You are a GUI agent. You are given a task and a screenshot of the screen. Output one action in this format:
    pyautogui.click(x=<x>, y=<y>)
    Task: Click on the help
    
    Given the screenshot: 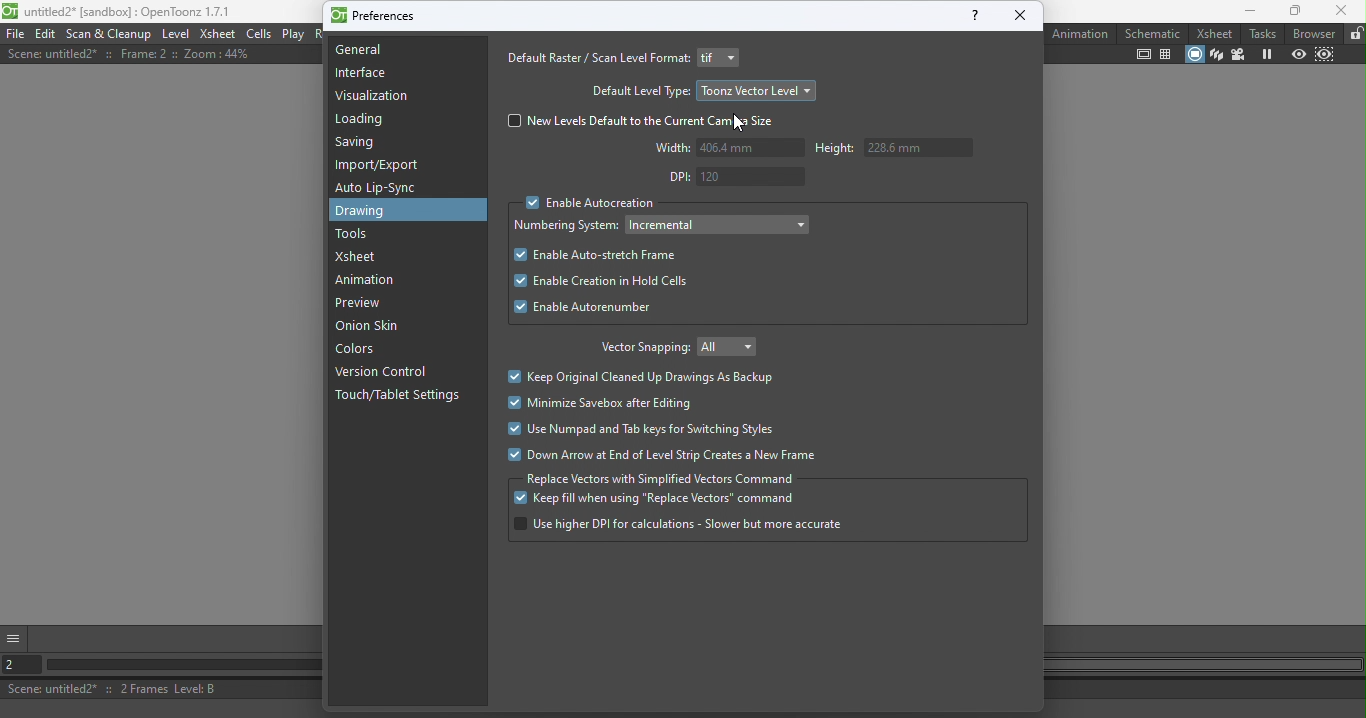 What is the action you would take?
    pyautogui.click(x=973, y=15)
    